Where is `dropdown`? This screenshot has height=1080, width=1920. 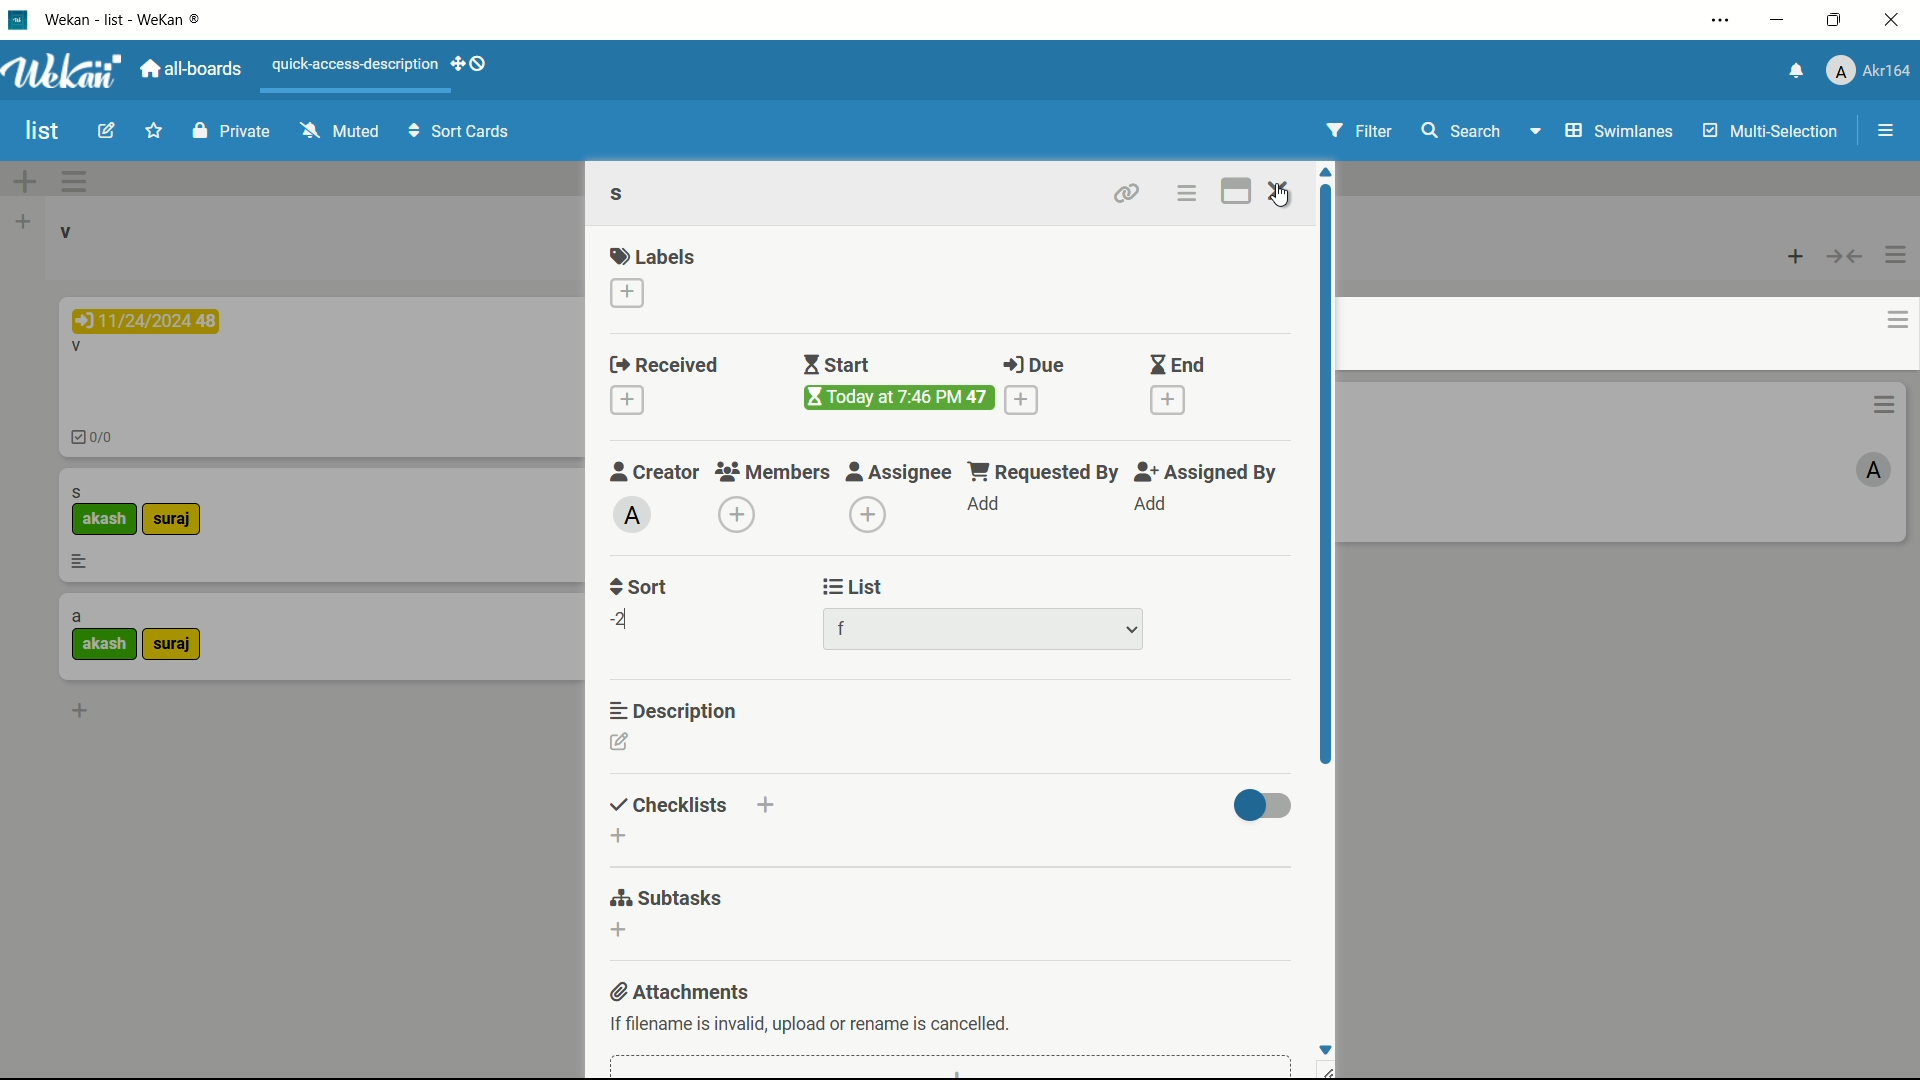
dropdown is located at coordinates (1133, 631).